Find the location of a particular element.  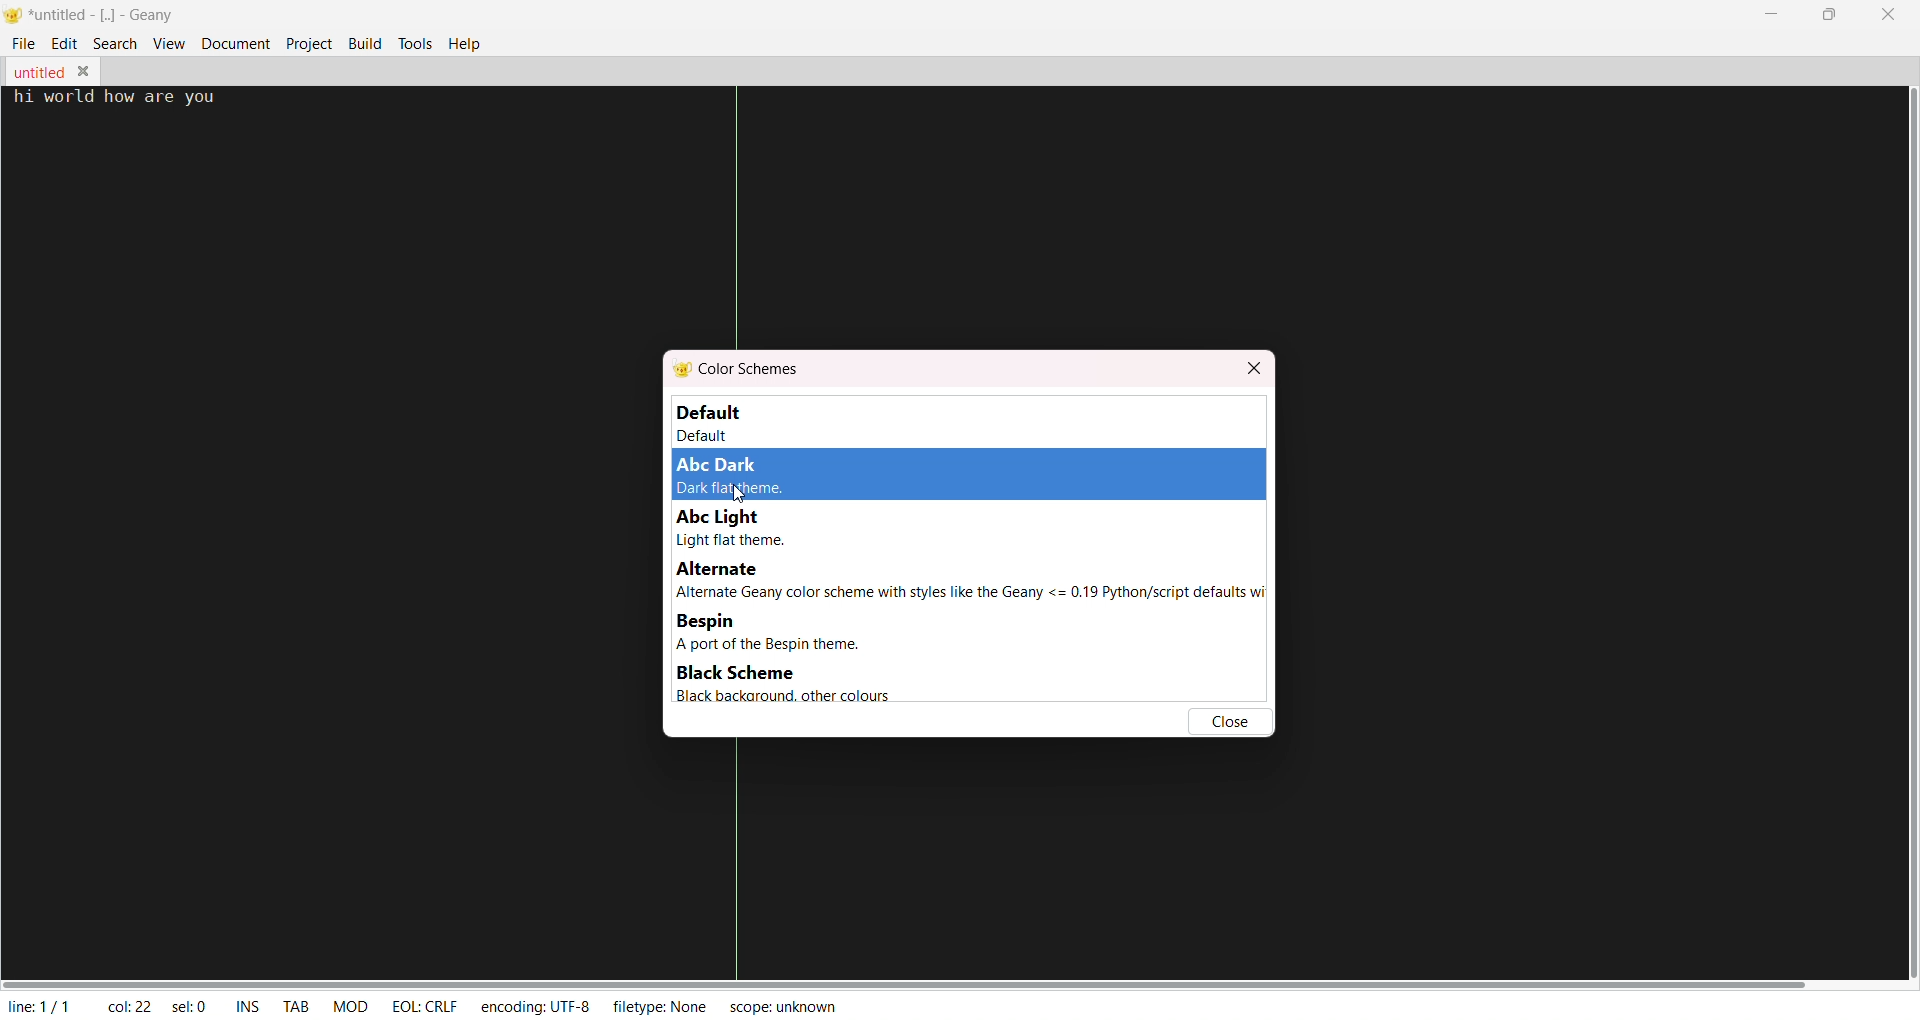

close is located at coordinates (1230, 721).